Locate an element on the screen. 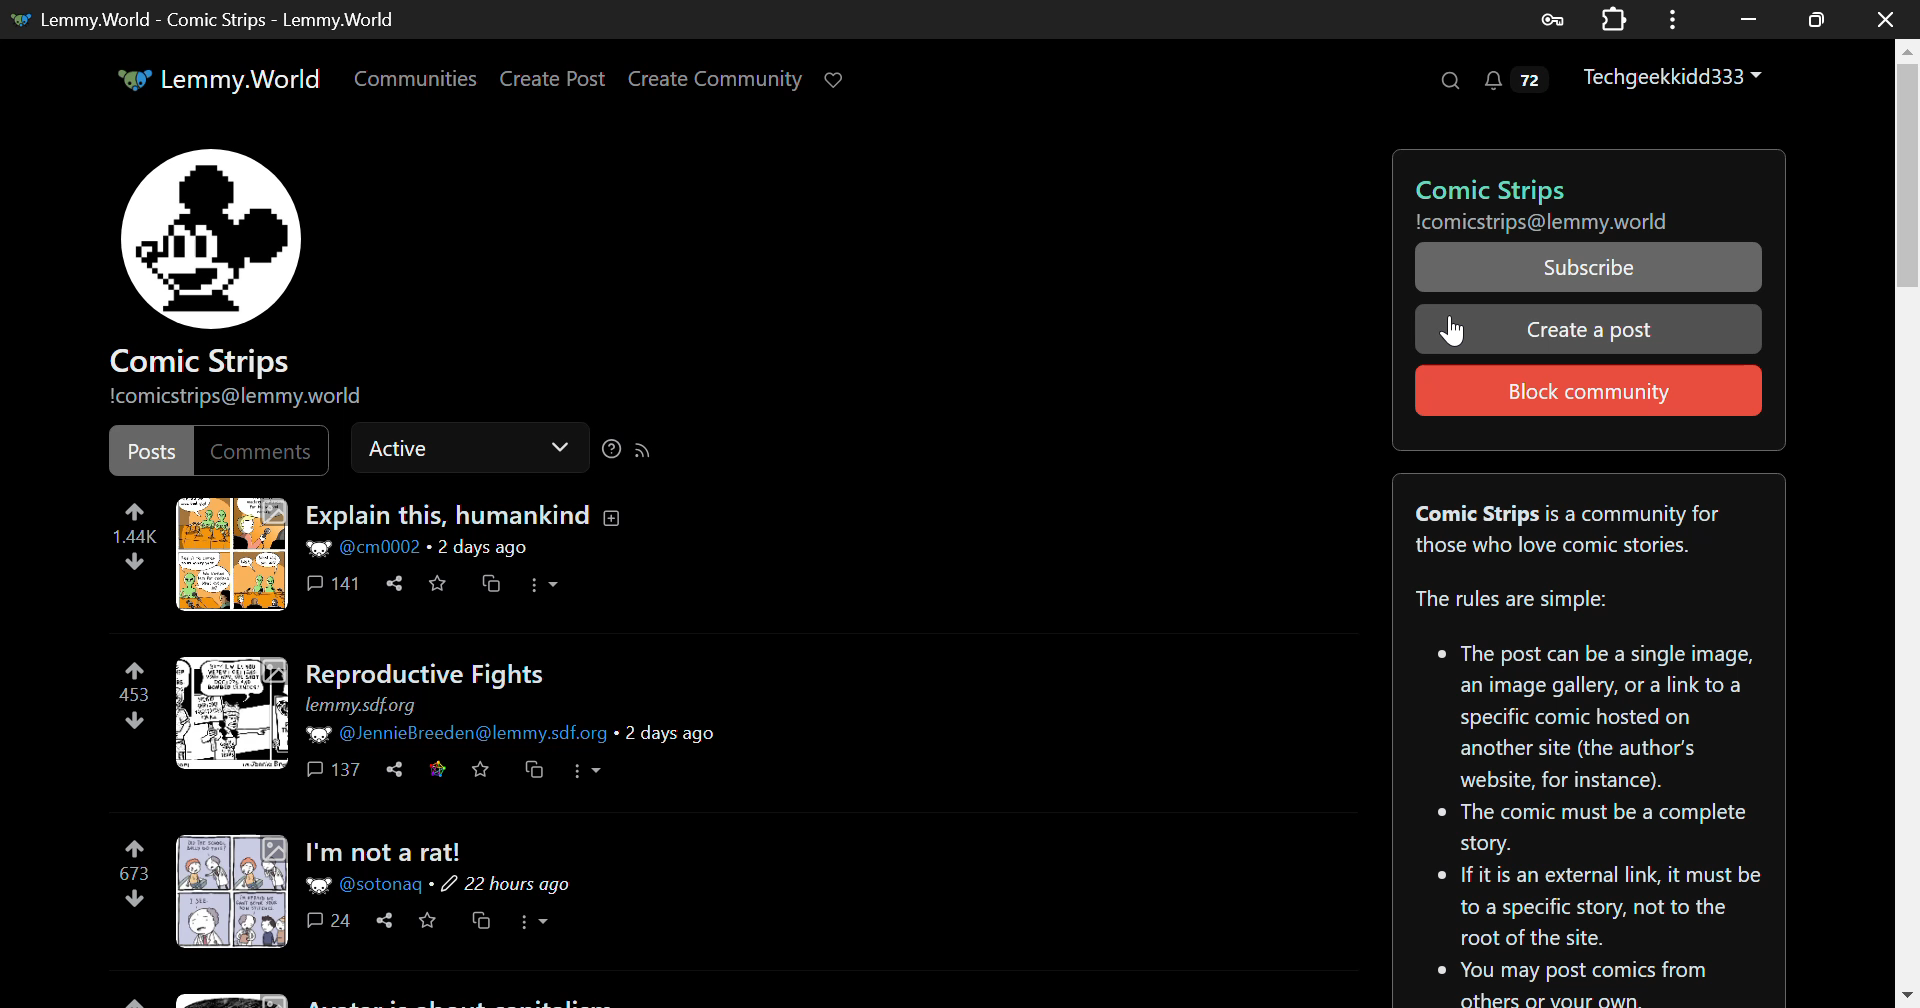  Donate is located at coordinates (840, 78).